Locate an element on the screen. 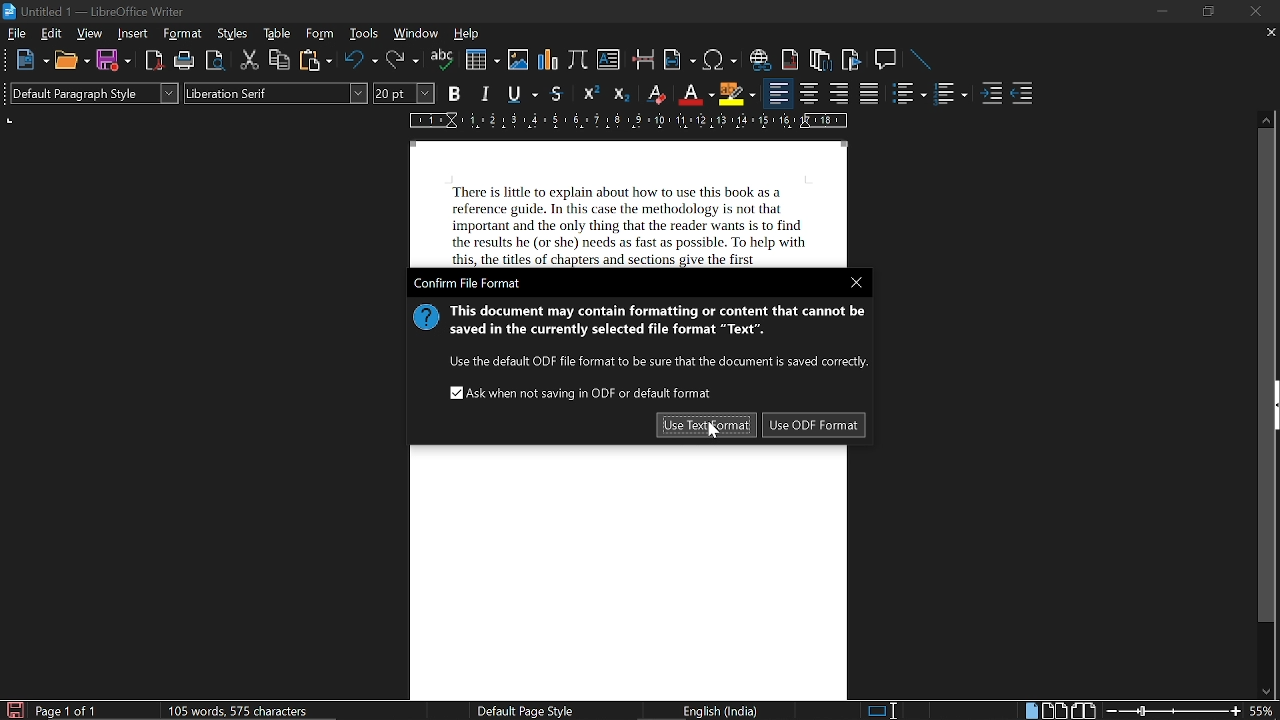 The width and height of the screenshot is (1280, 720). new is located at coordinates (30, 60).